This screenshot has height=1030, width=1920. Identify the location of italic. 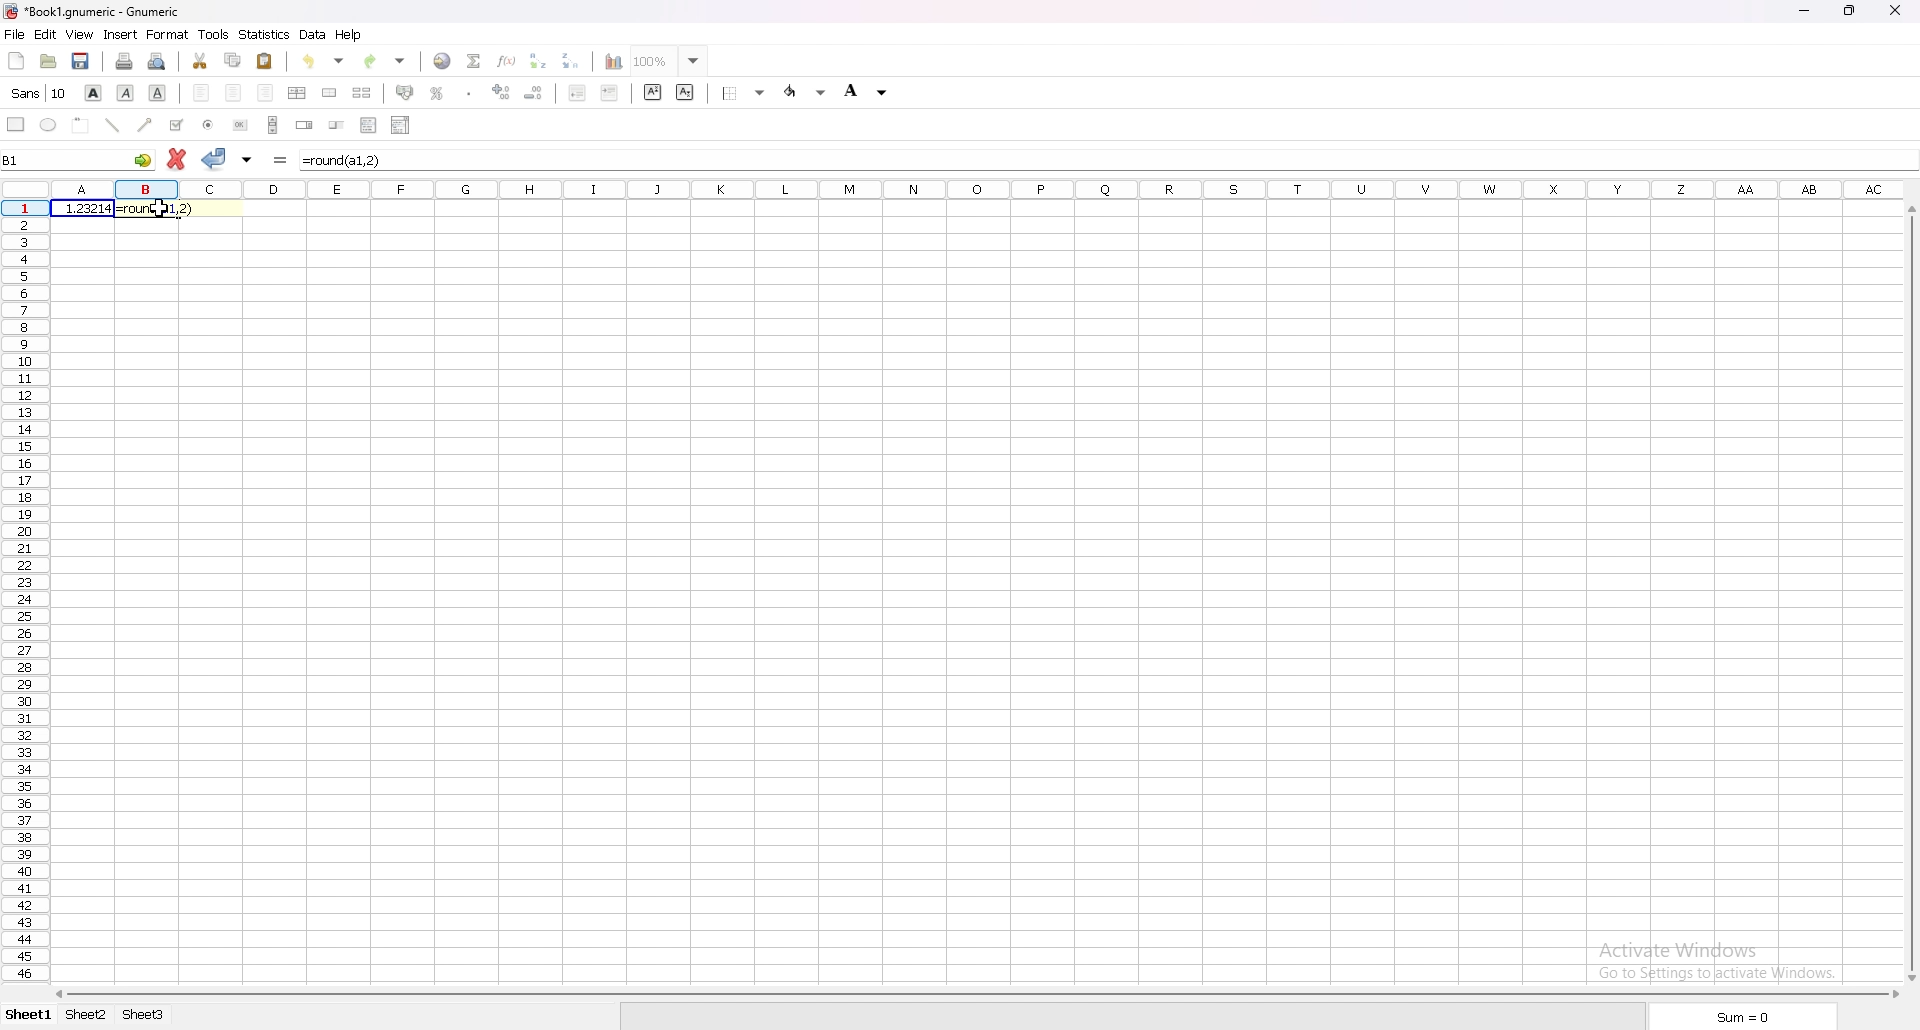
(126, 92).